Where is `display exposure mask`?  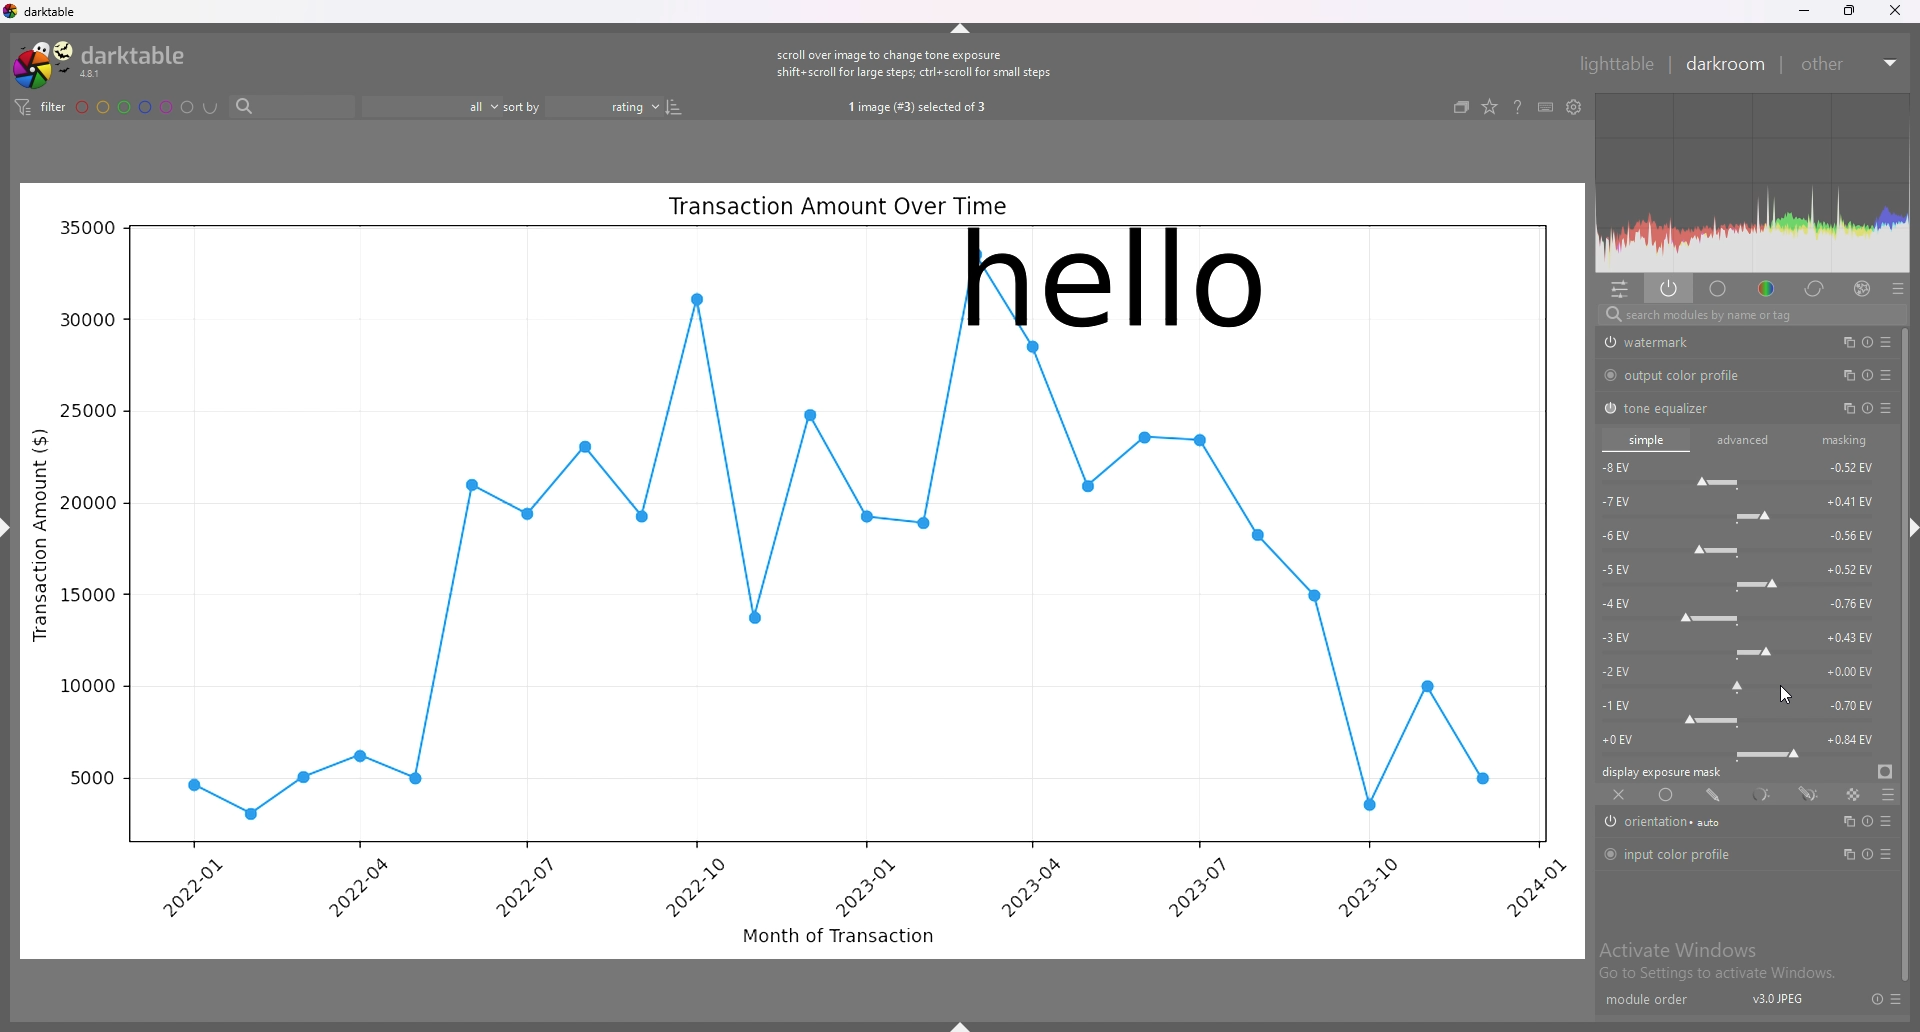
display exposure mask is located at coordinates (1885, 772).